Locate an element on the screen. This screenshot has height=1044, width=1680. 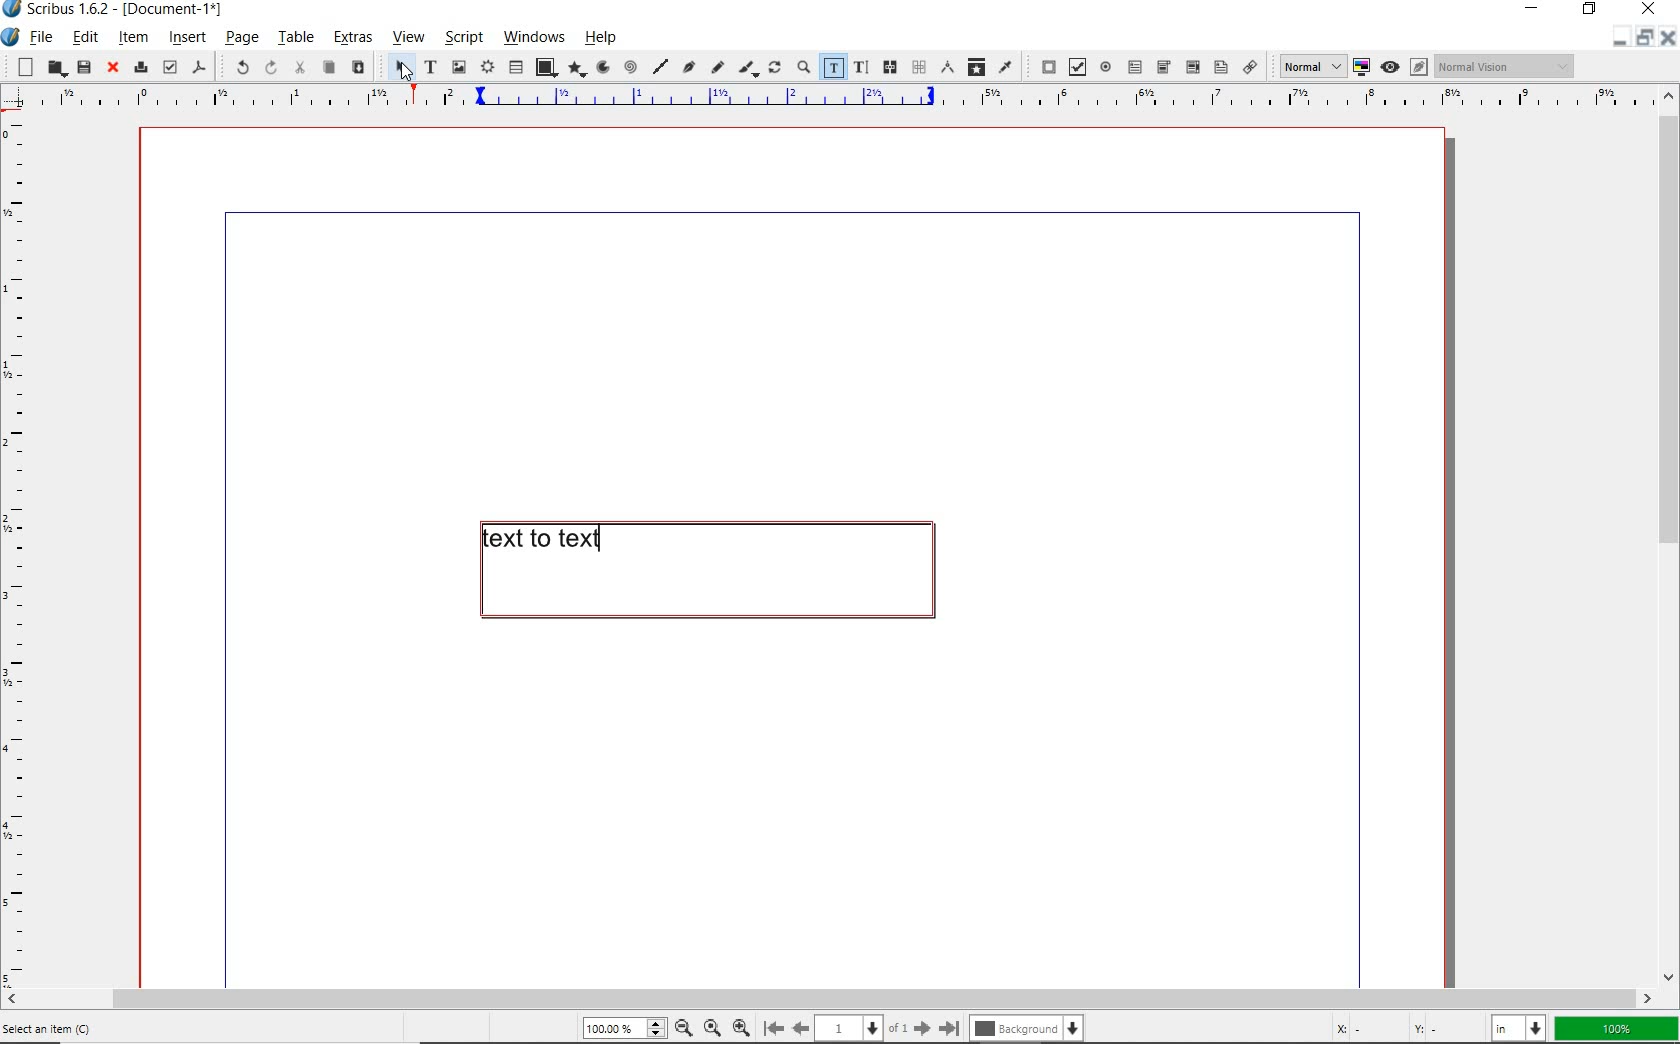
Zoom to 100% is located at coordinates (710, 1027).